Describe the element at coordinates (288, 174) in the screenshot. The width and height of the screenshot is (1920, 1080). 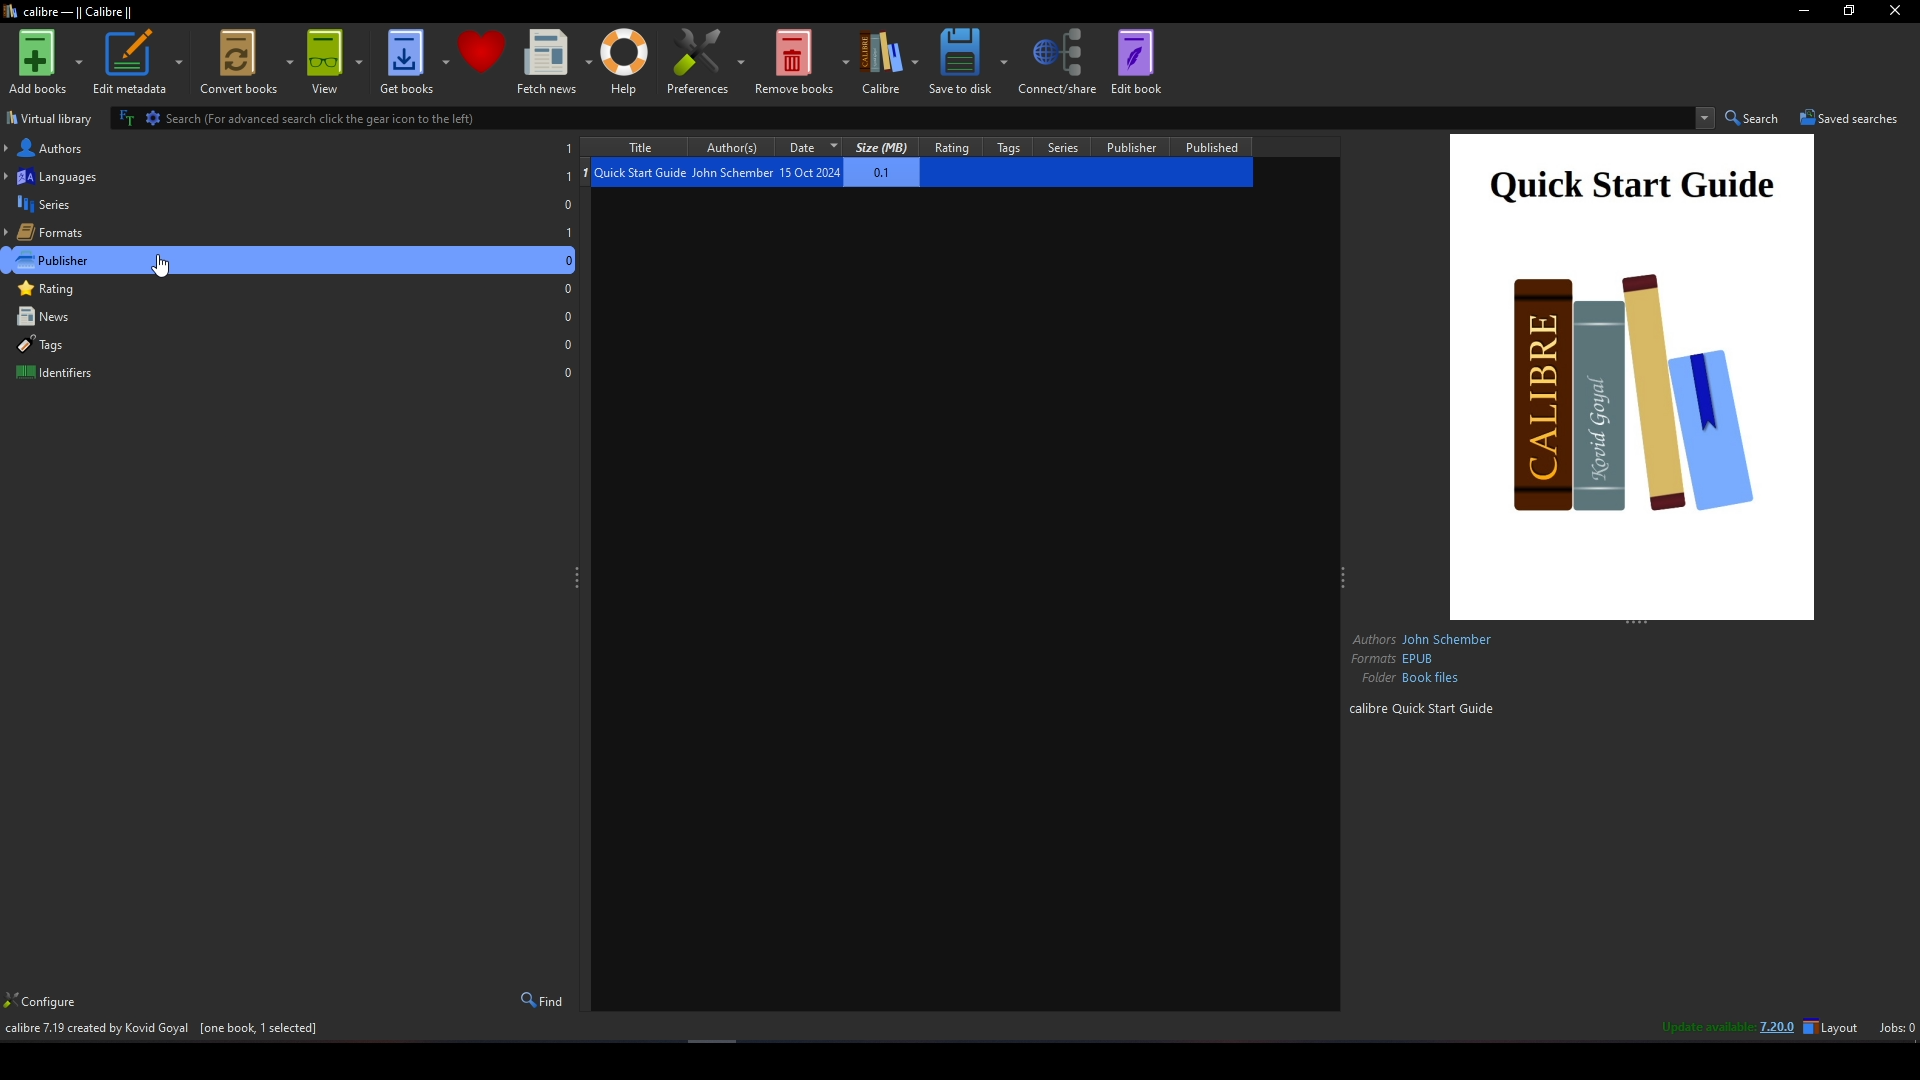
I see `Languages` at that location.